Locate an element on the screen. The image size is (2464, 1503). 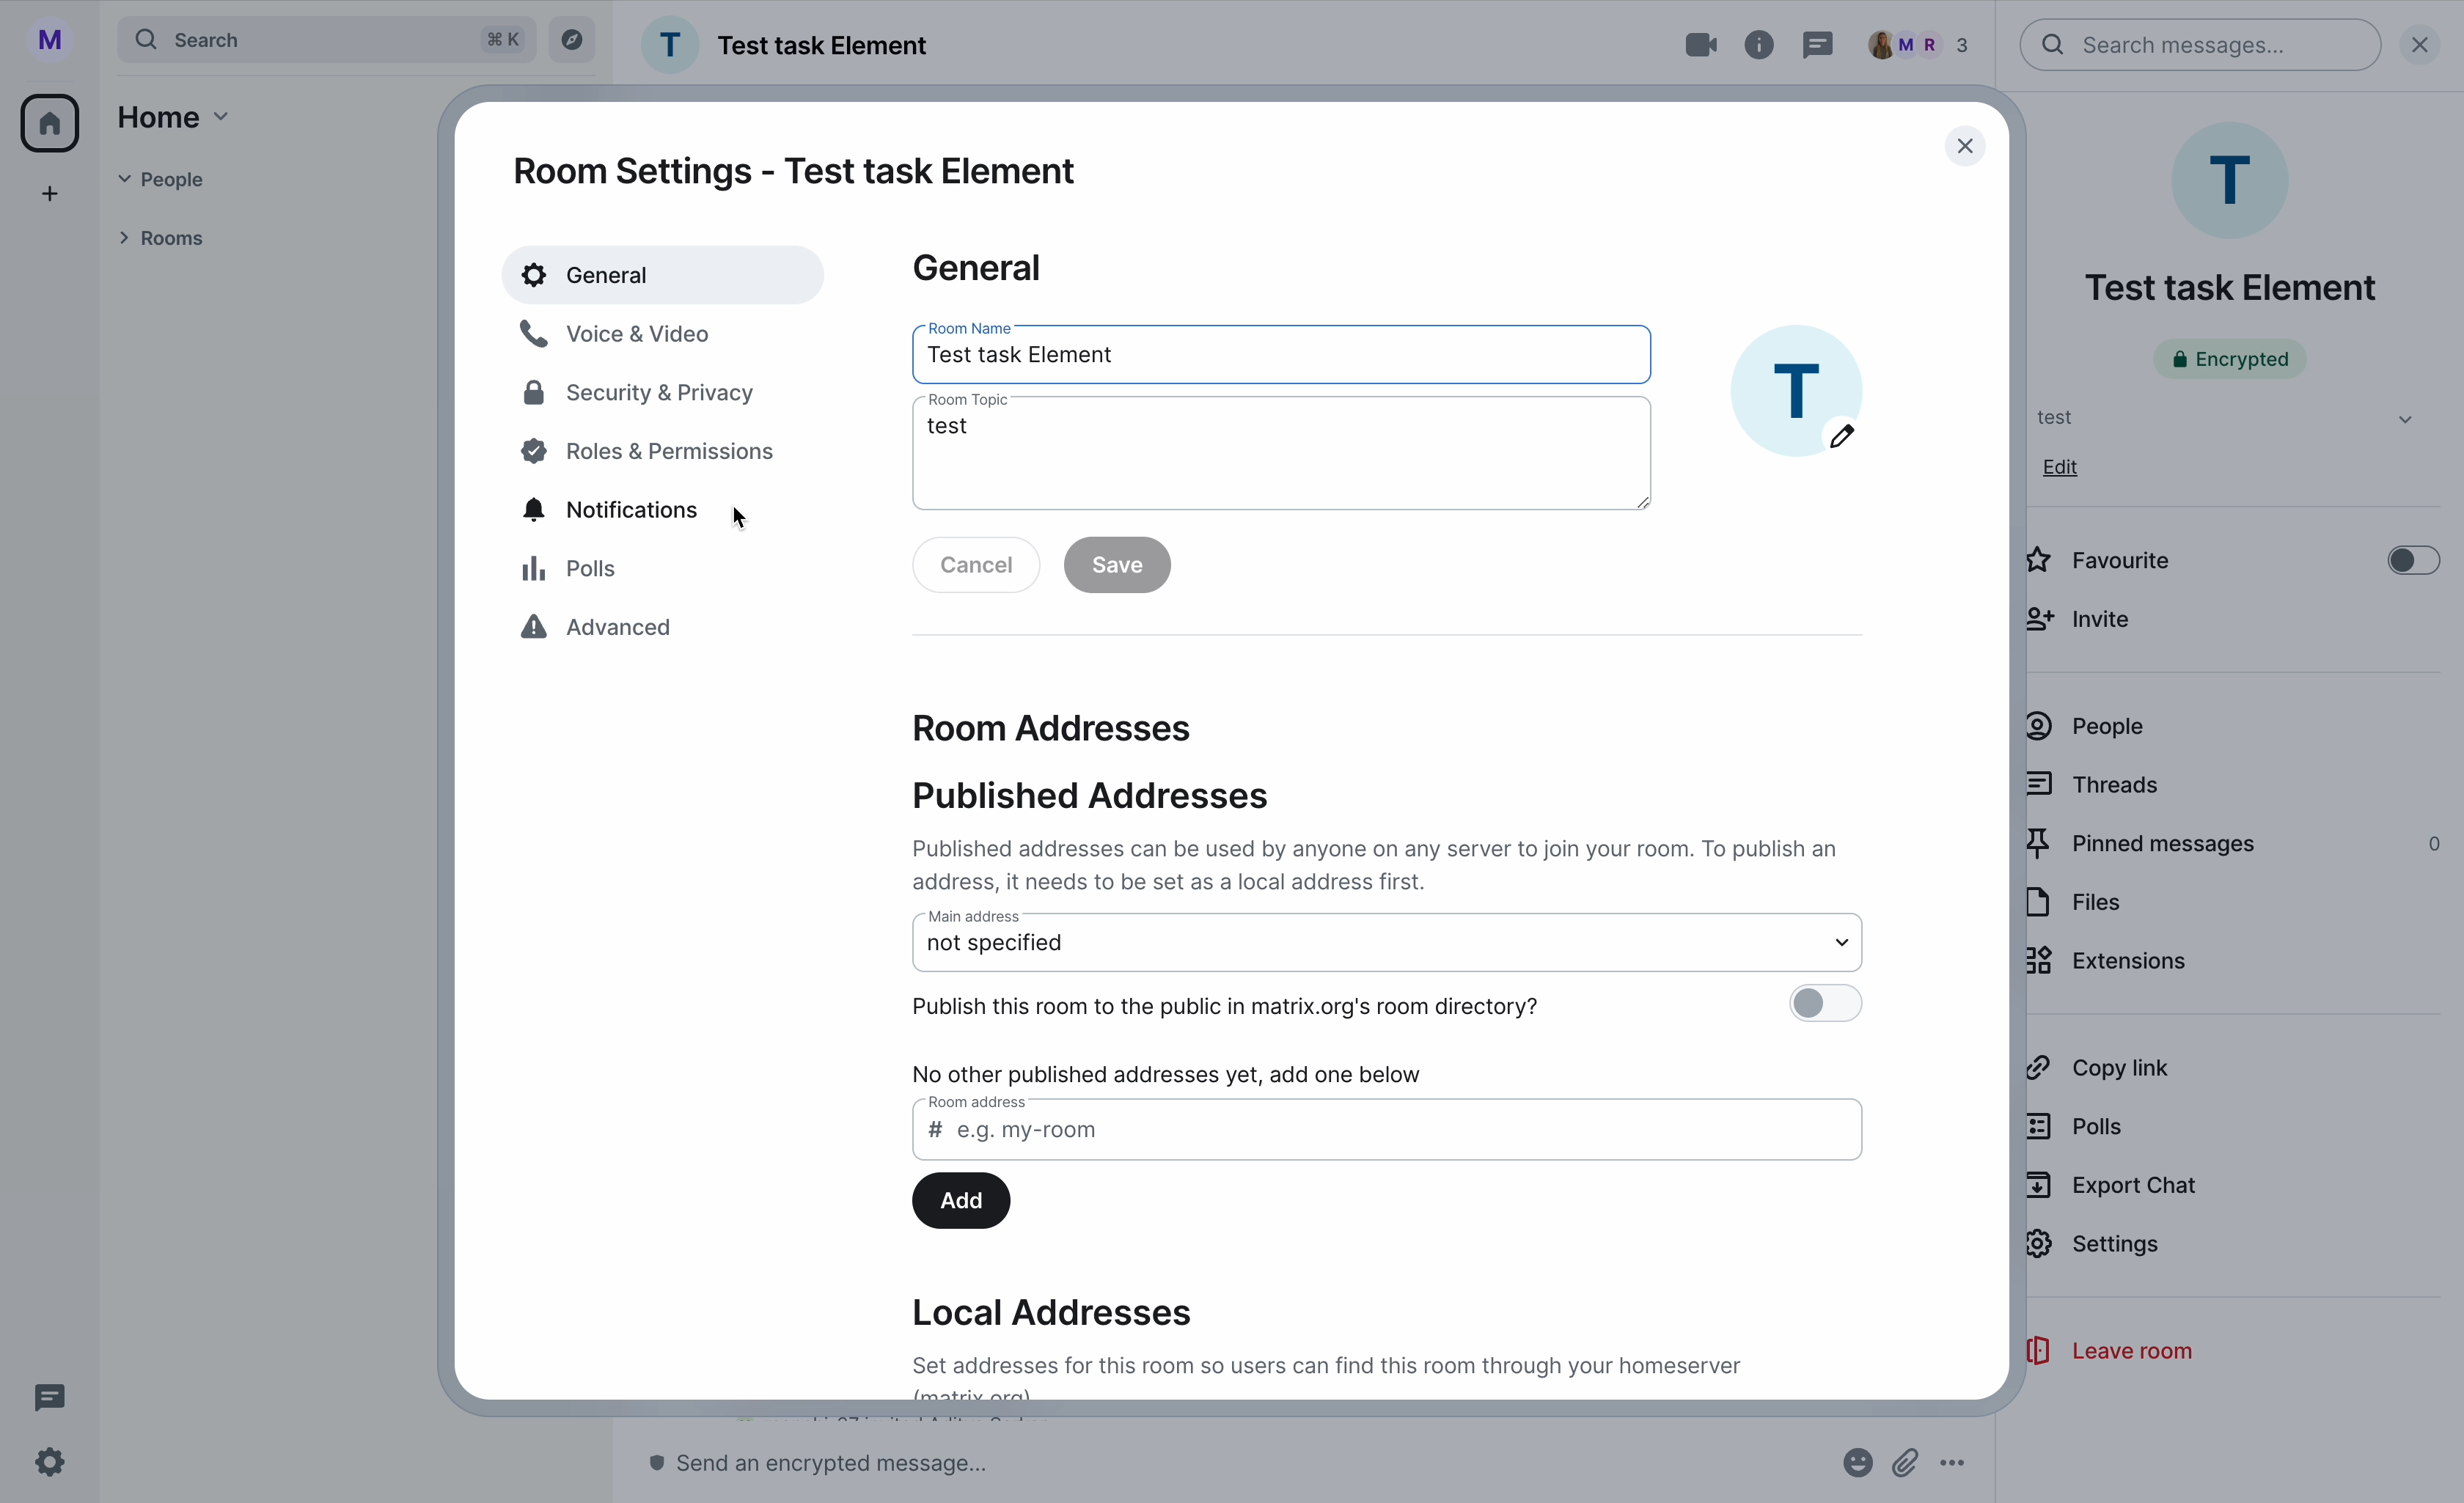
room name is located at coordinates (1289, 349).